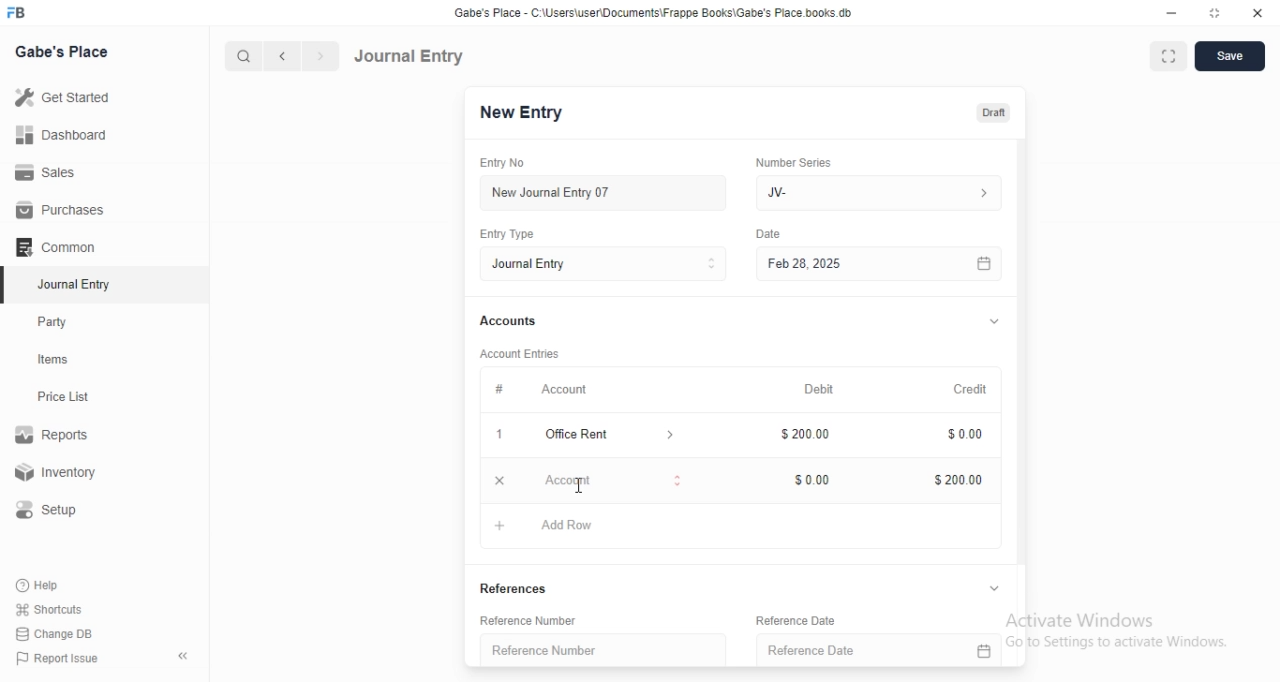 Image resolution: width=1280 pixels, height=682 pixels. I want to click on 200, so click(805, 435).